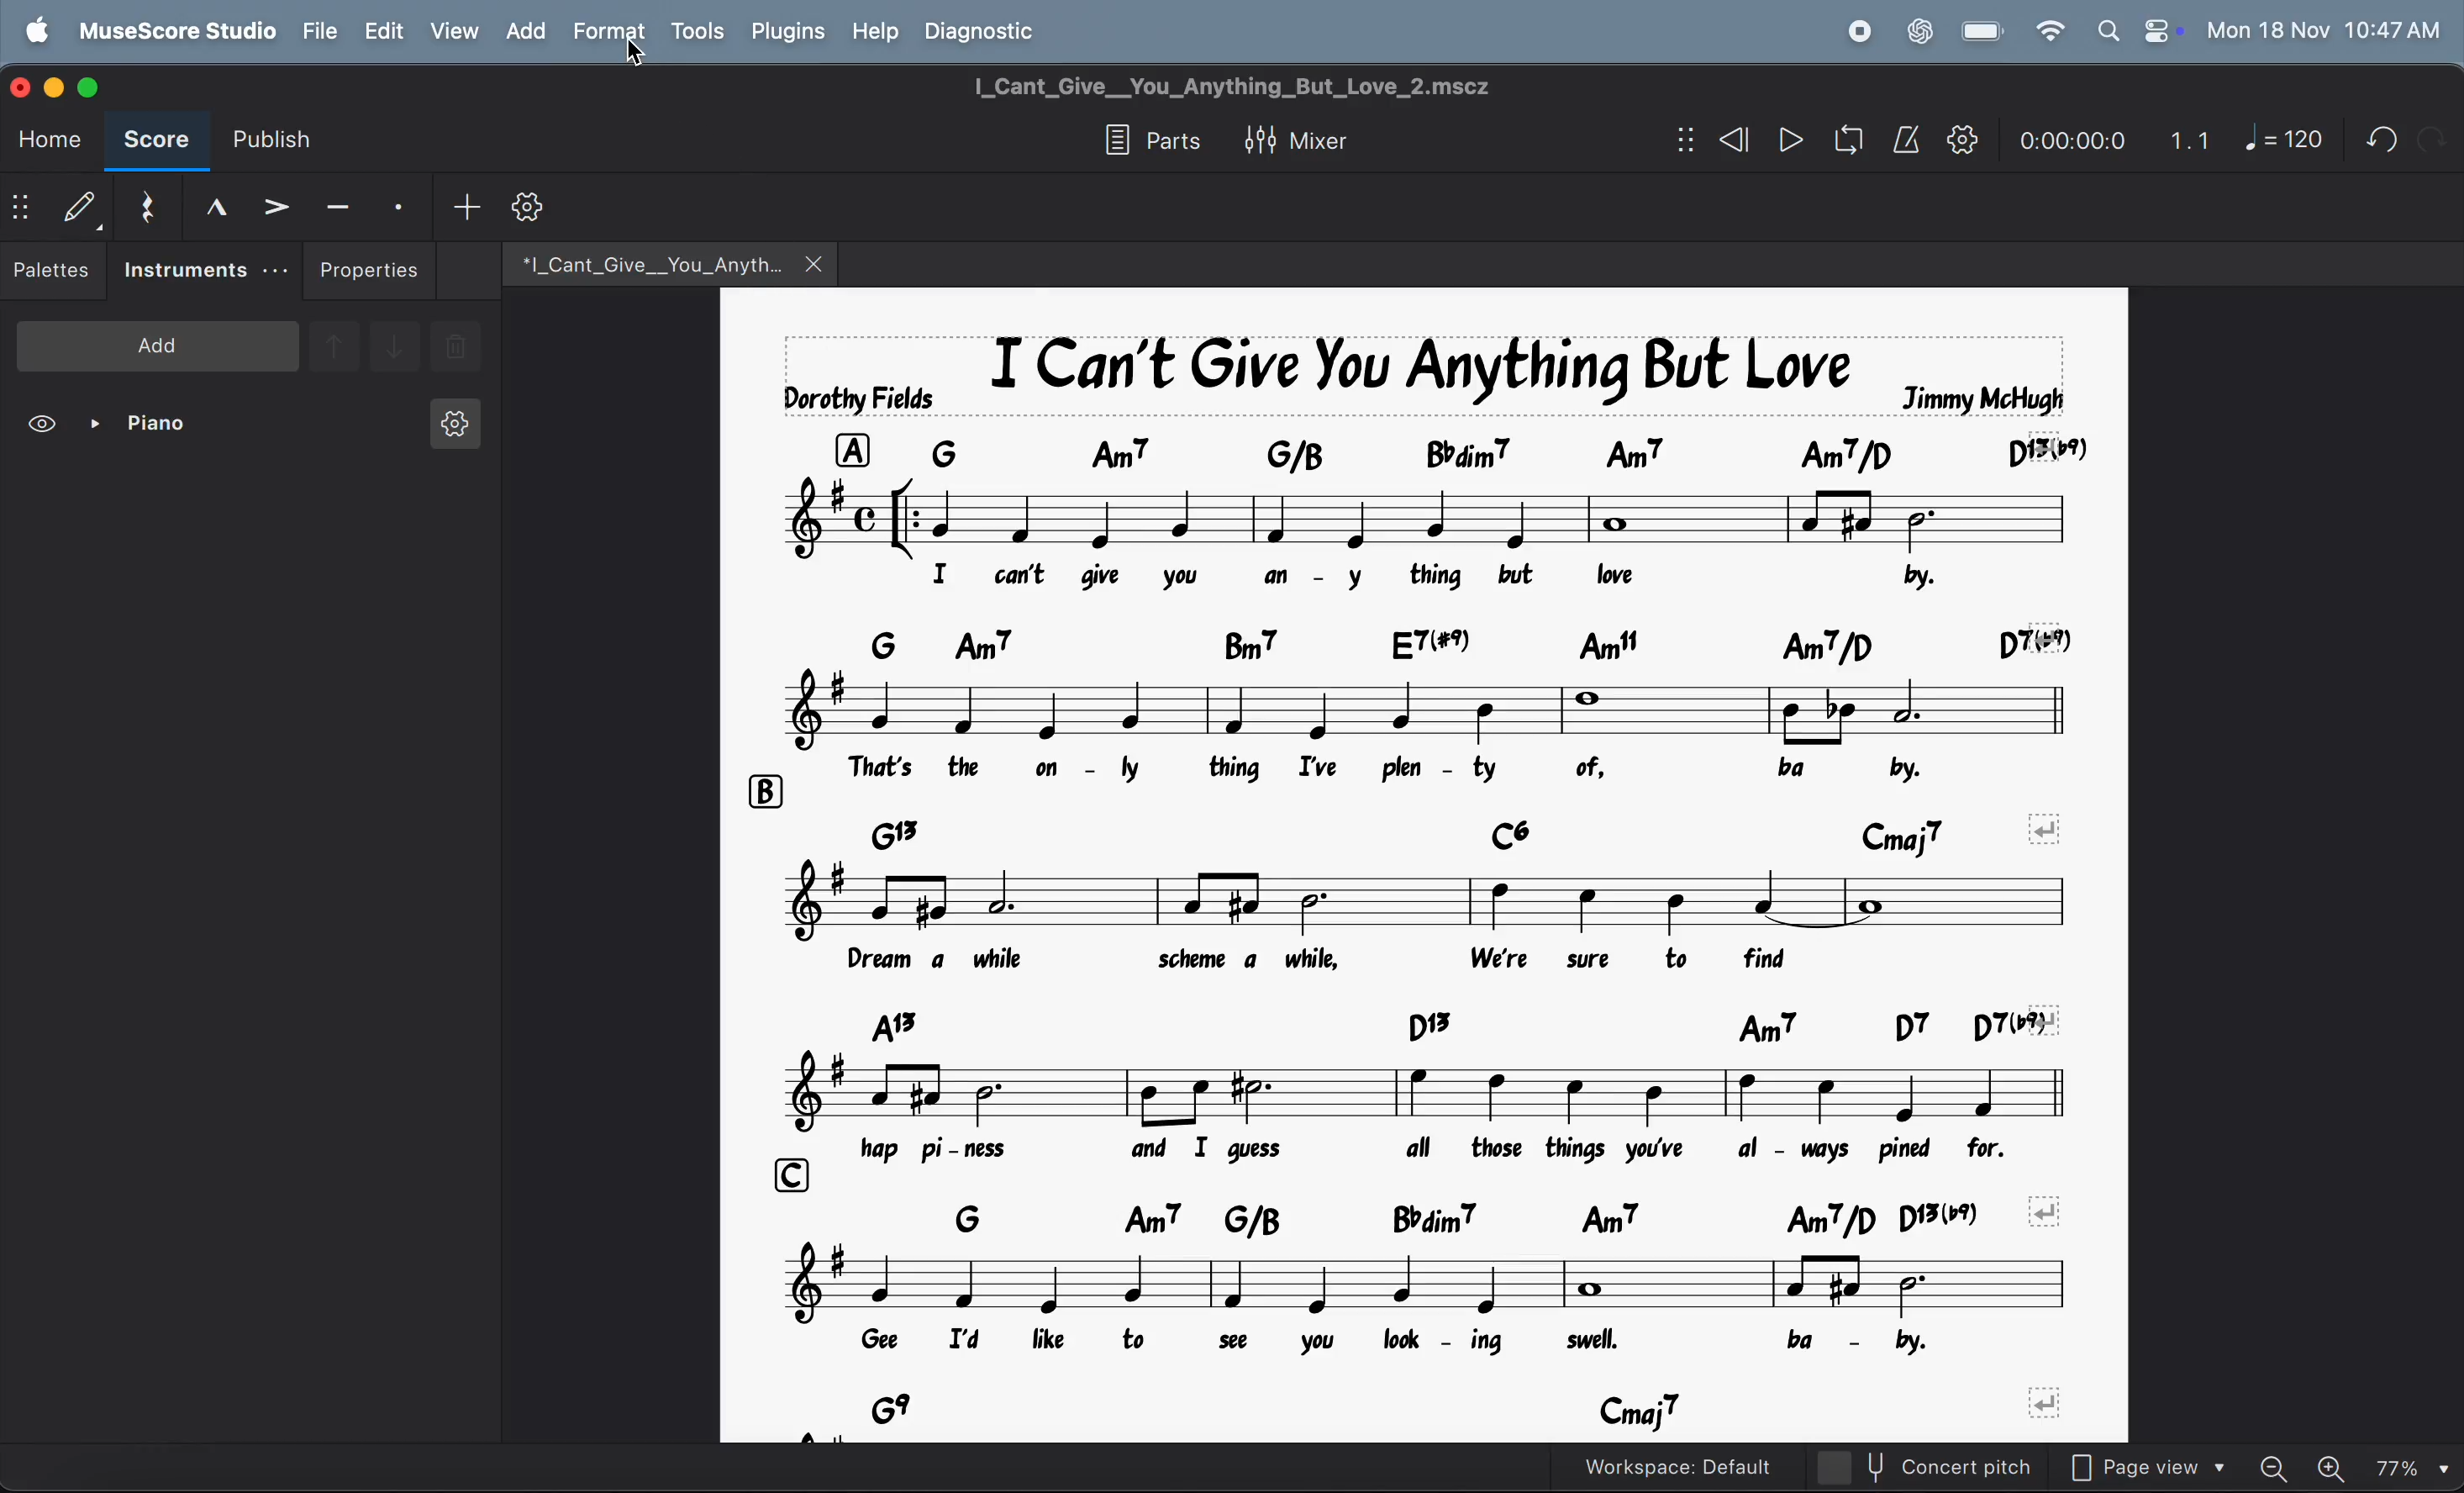 This screenshot has width=2464, height=1493. Describe the element at coordinates (382, 31) in the screenshot. I see `edit ` at that location.